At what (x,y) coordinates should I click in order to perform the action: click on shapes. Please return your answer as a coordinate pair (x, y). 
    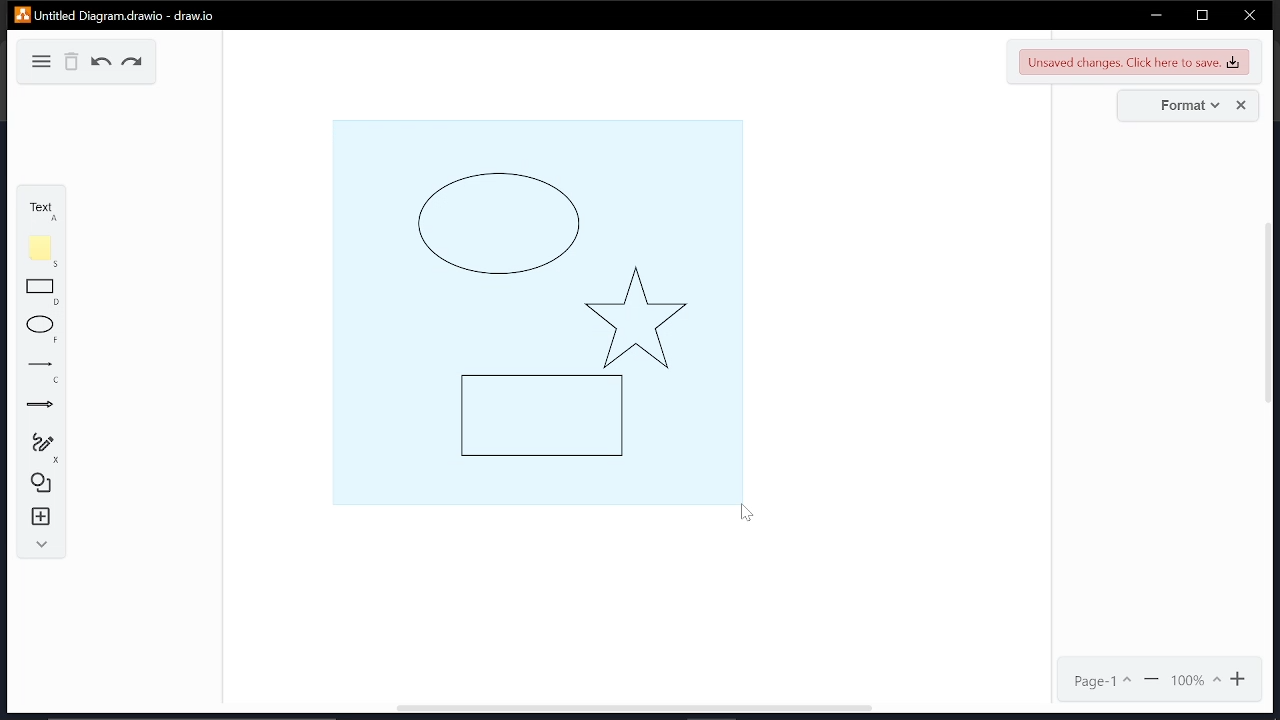
    Looking at the image, I should click on (42, 481).